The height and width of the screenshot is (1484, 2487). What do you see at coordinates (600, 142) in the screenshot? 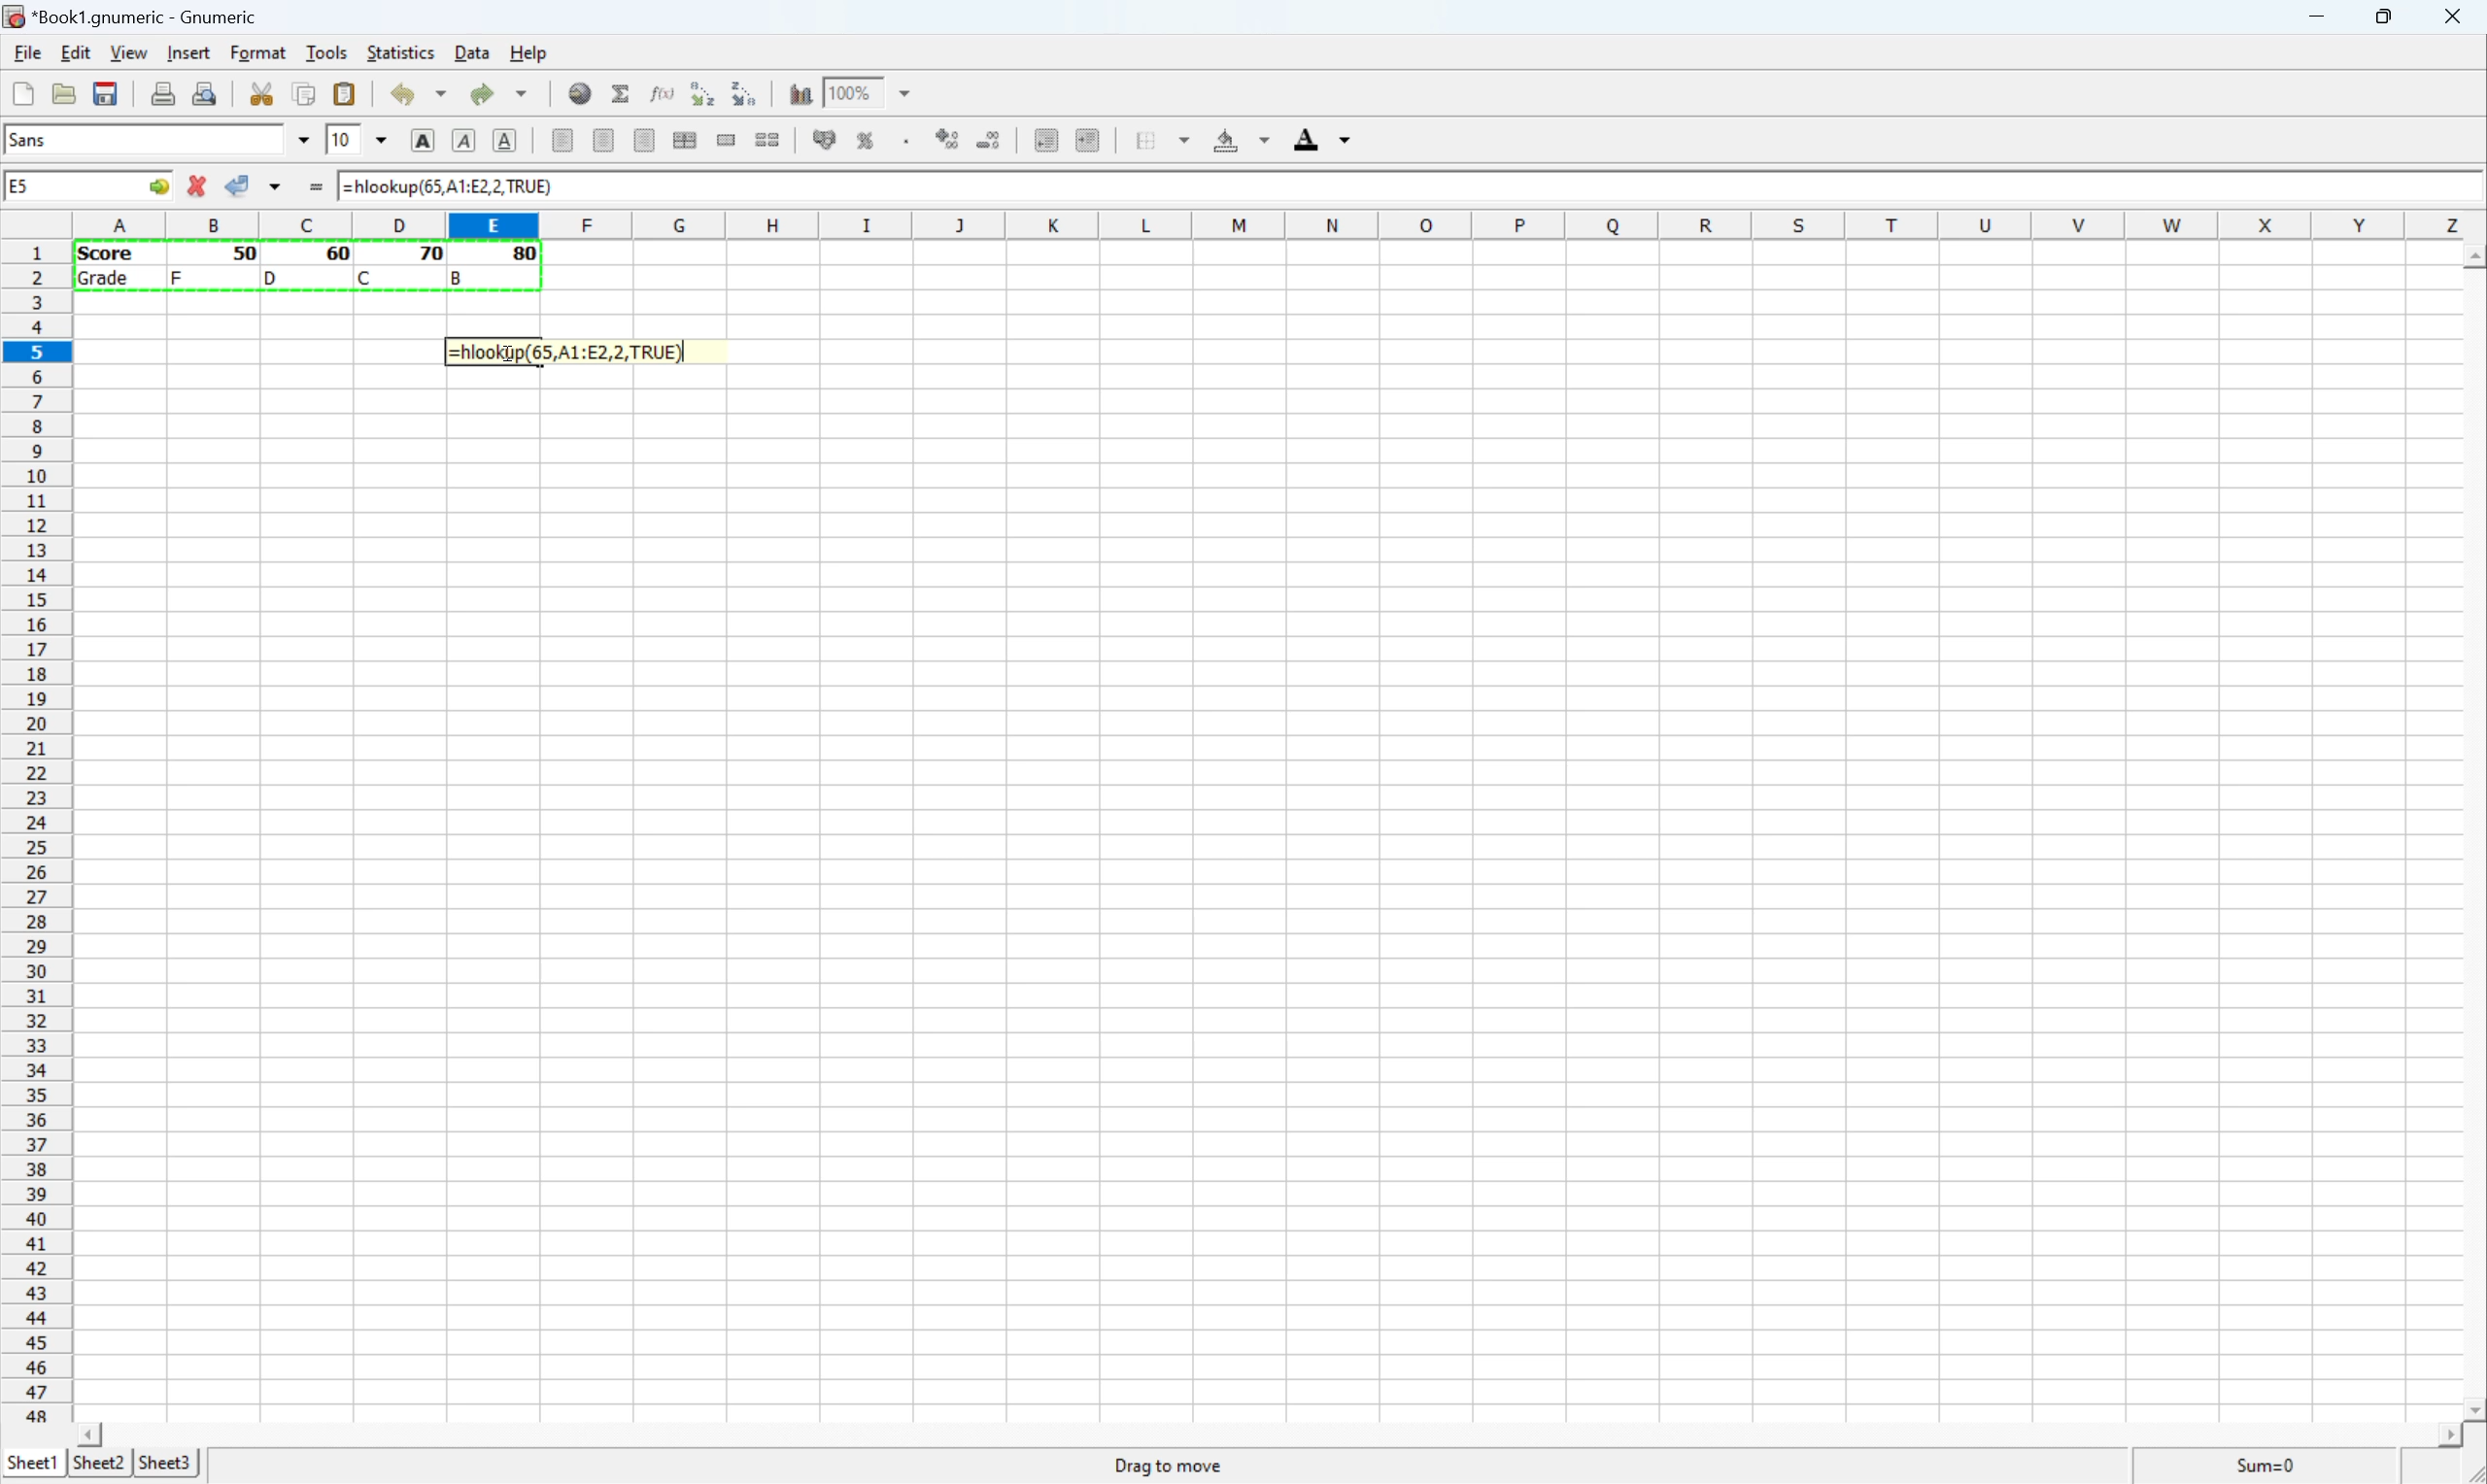
I see `Center Horizontally` at bounding box center [600, 142].